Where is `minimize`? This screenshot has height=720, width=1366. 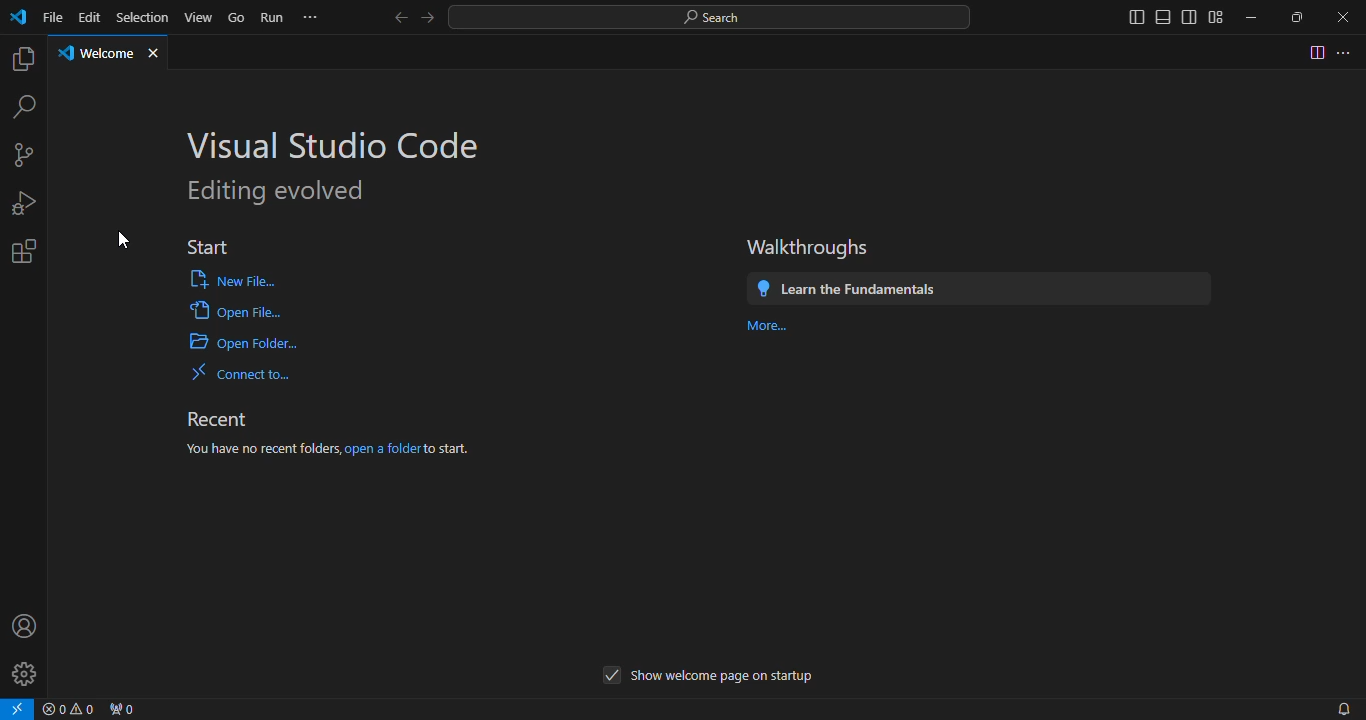 minimize is located at coordinates (1244, 13).